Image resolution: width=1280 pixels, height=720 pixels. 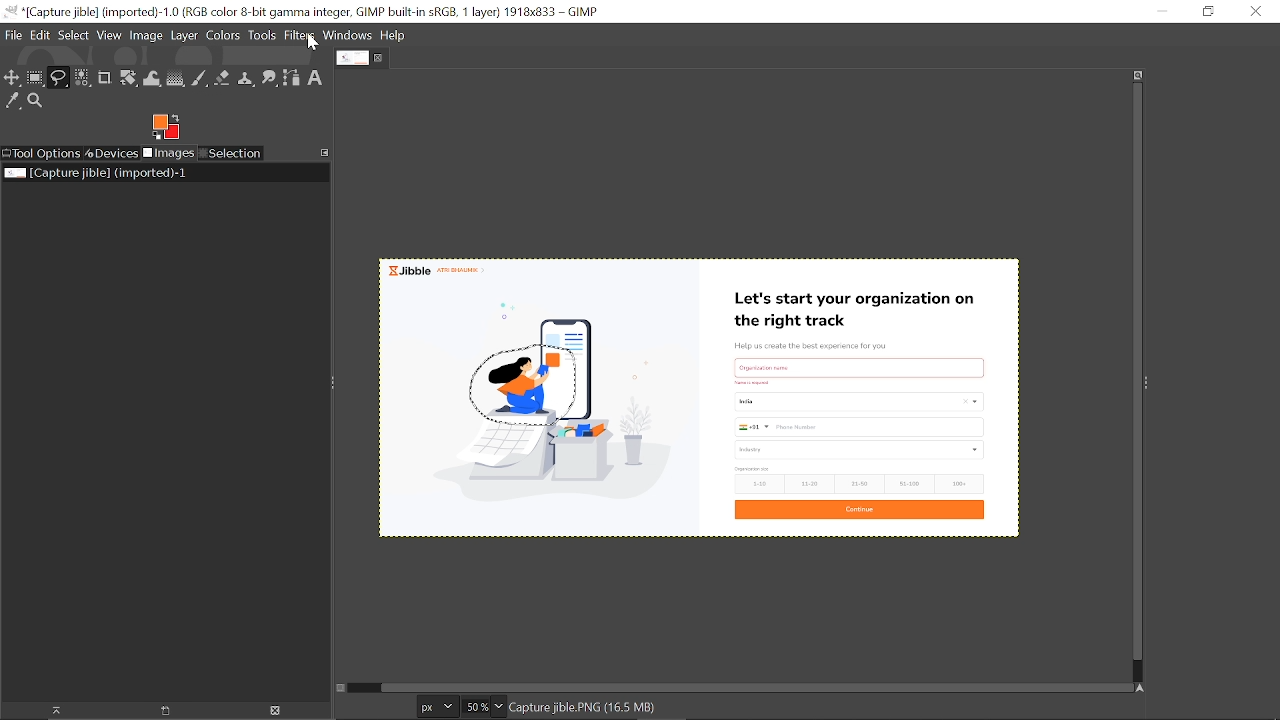 I want to click on Rectangular select tool, so click(x=35, y=77).